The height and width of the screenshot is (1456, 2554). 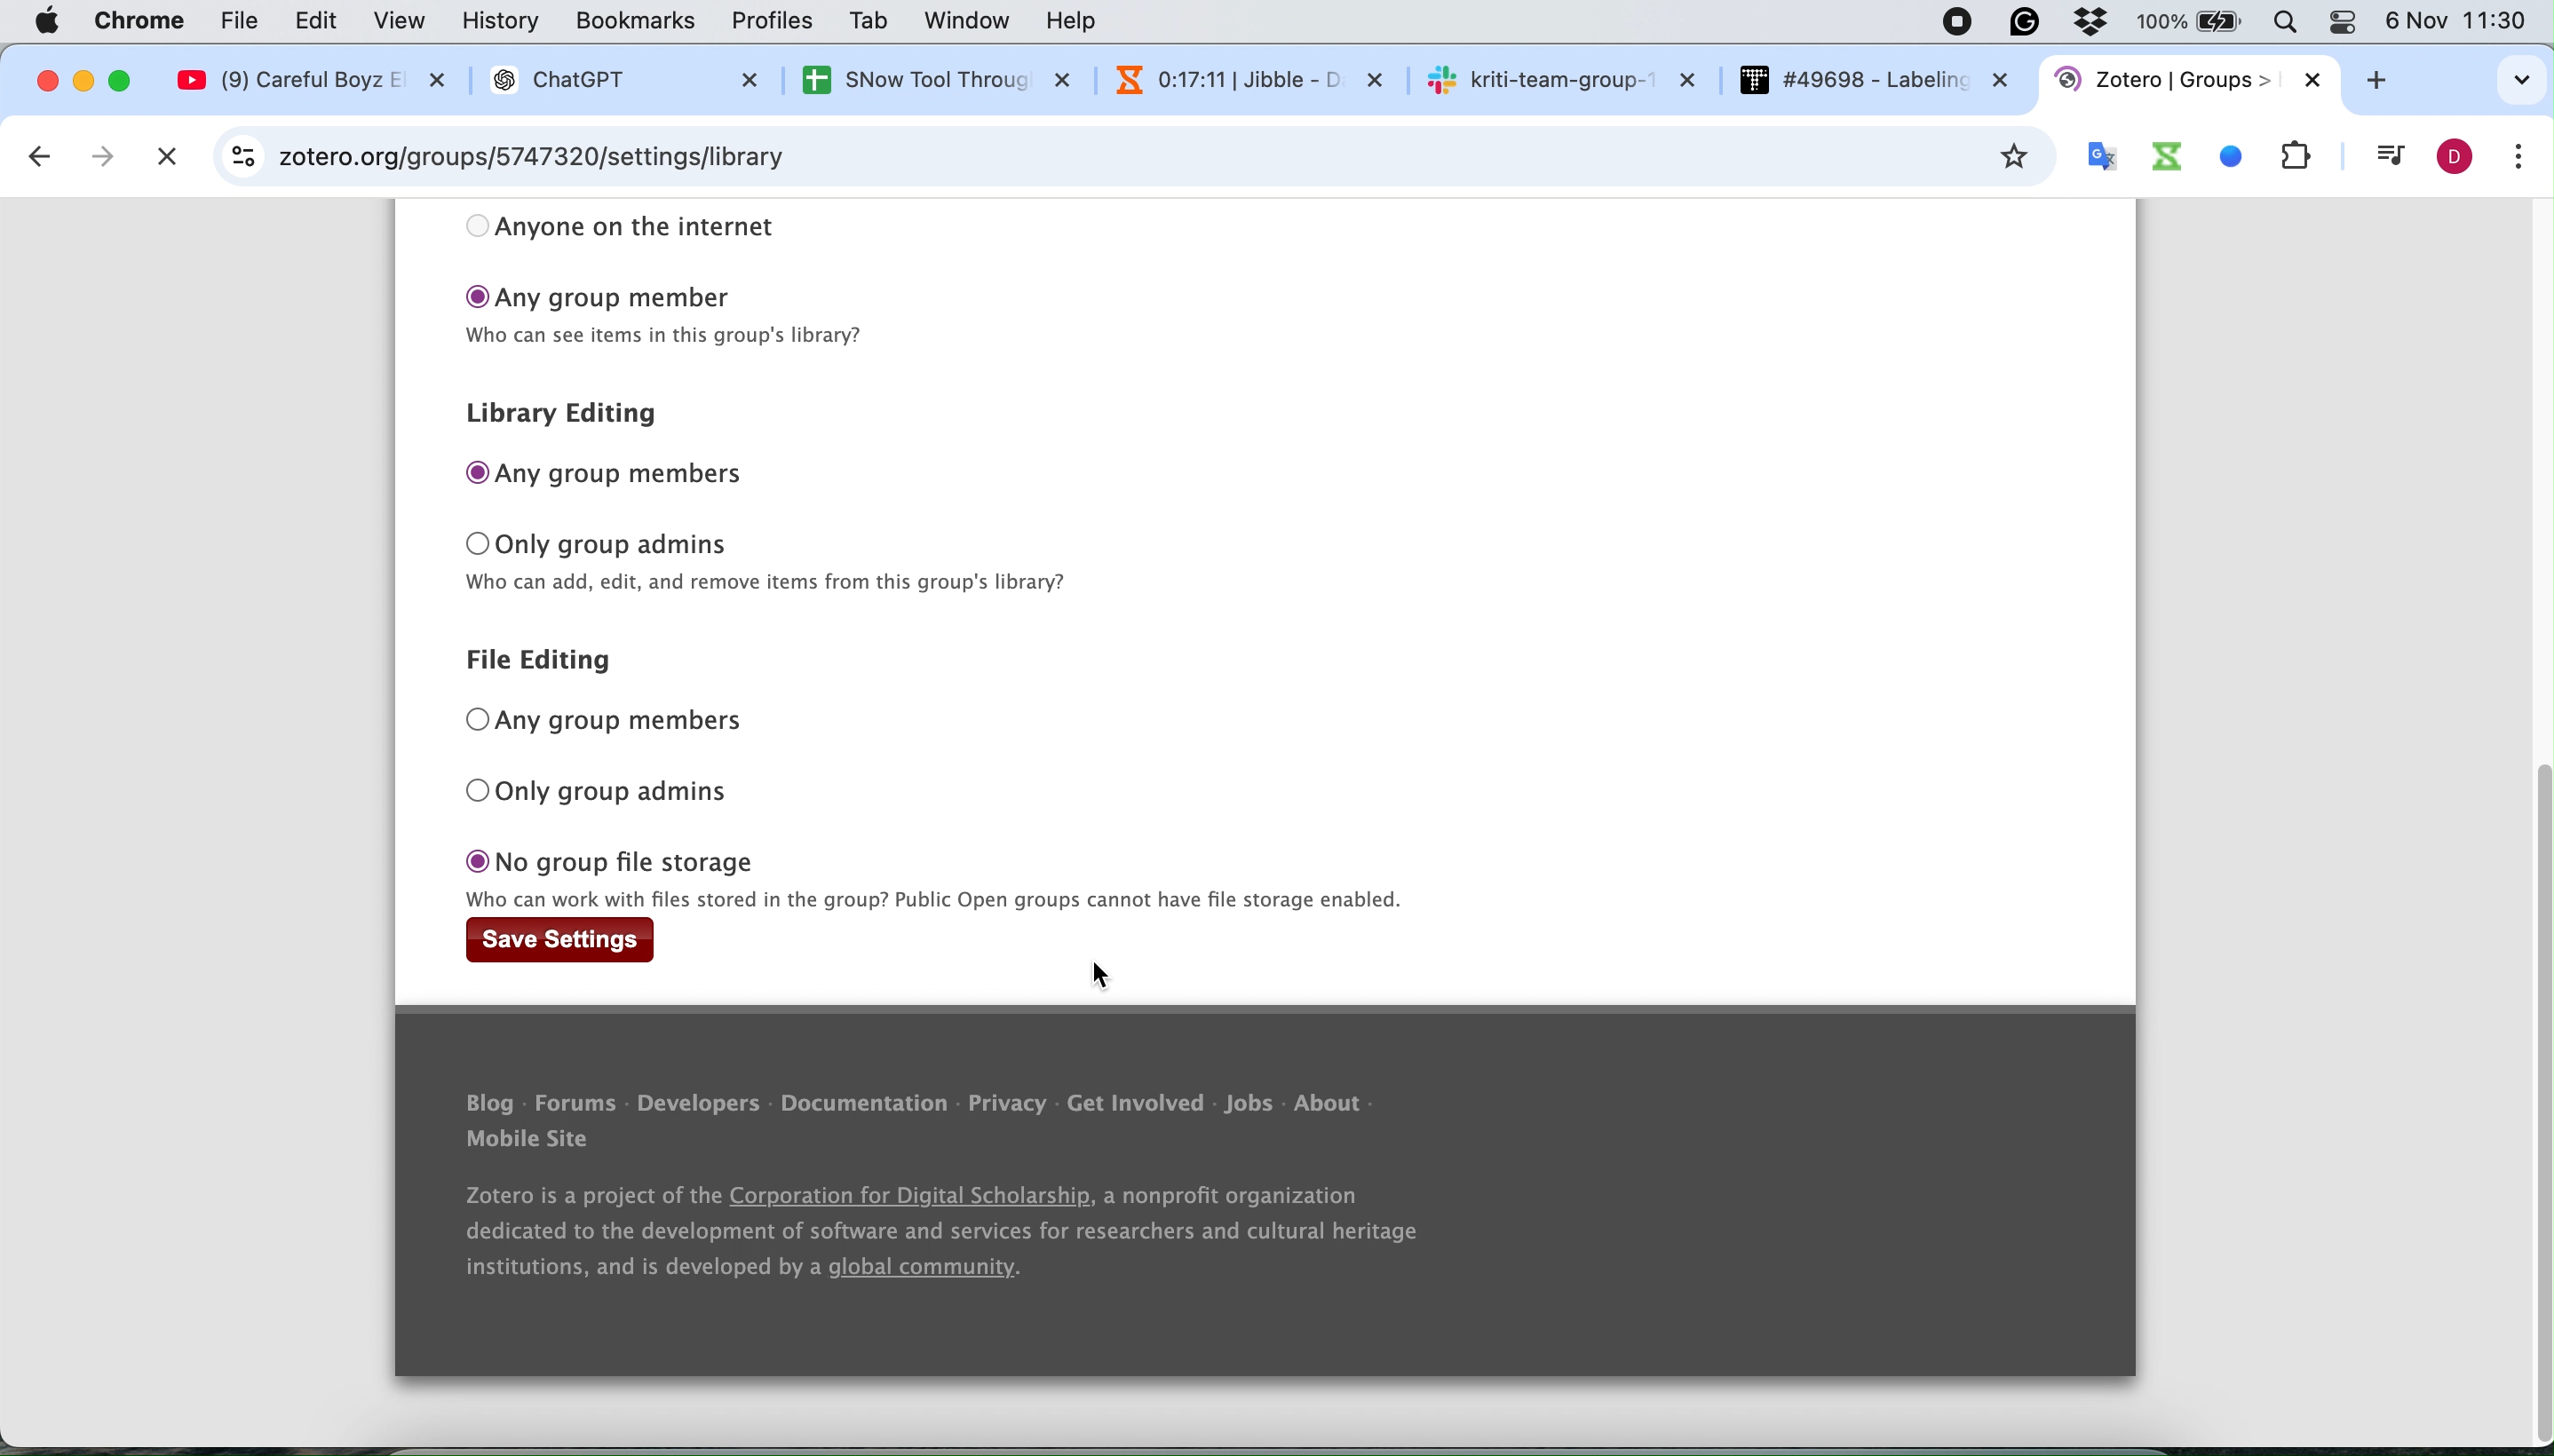 What do you see at coordinates (1233, 77) in the screenshot?
I see `N 0:16:54 | Jibble - 1 x` at bounding box center [1233, 77].